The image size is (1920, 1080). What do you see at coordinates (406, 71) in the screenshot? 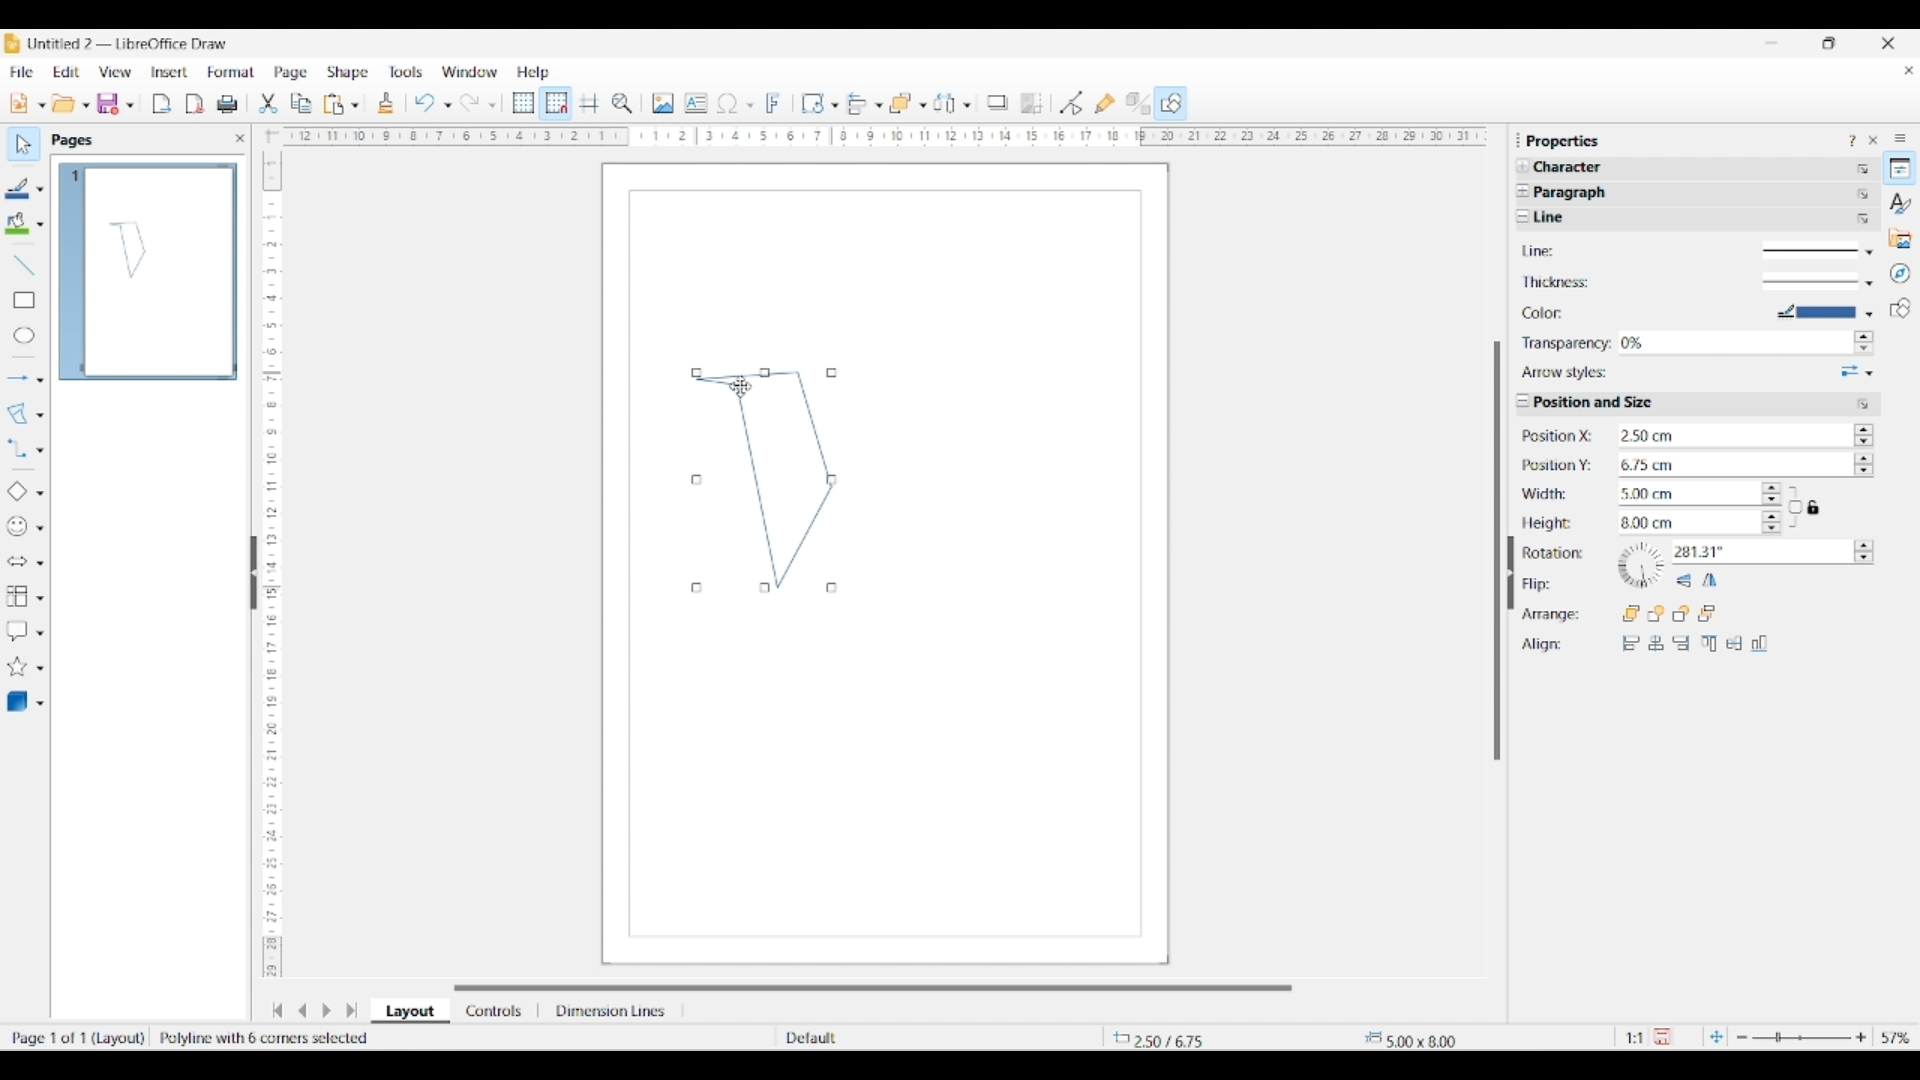
I see `Tools` at bounding box center [406, 71].